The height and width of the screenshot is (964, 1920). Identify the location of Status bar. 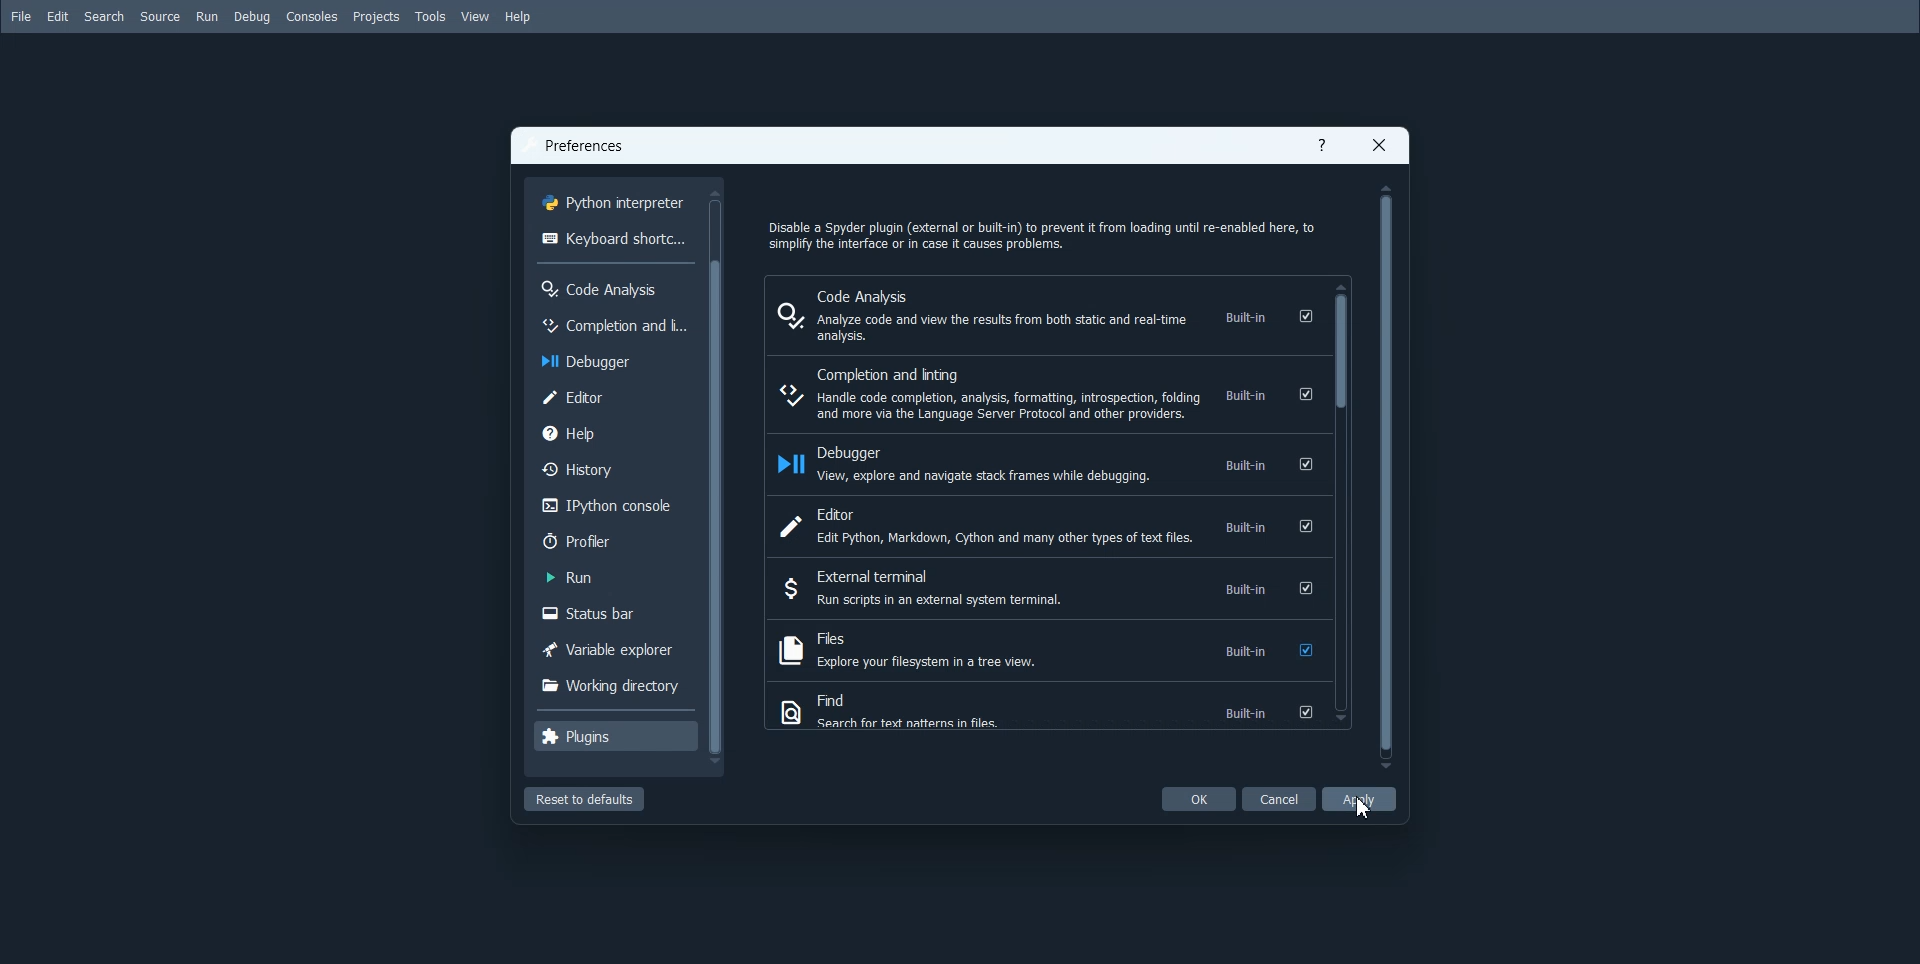
(611, 614).